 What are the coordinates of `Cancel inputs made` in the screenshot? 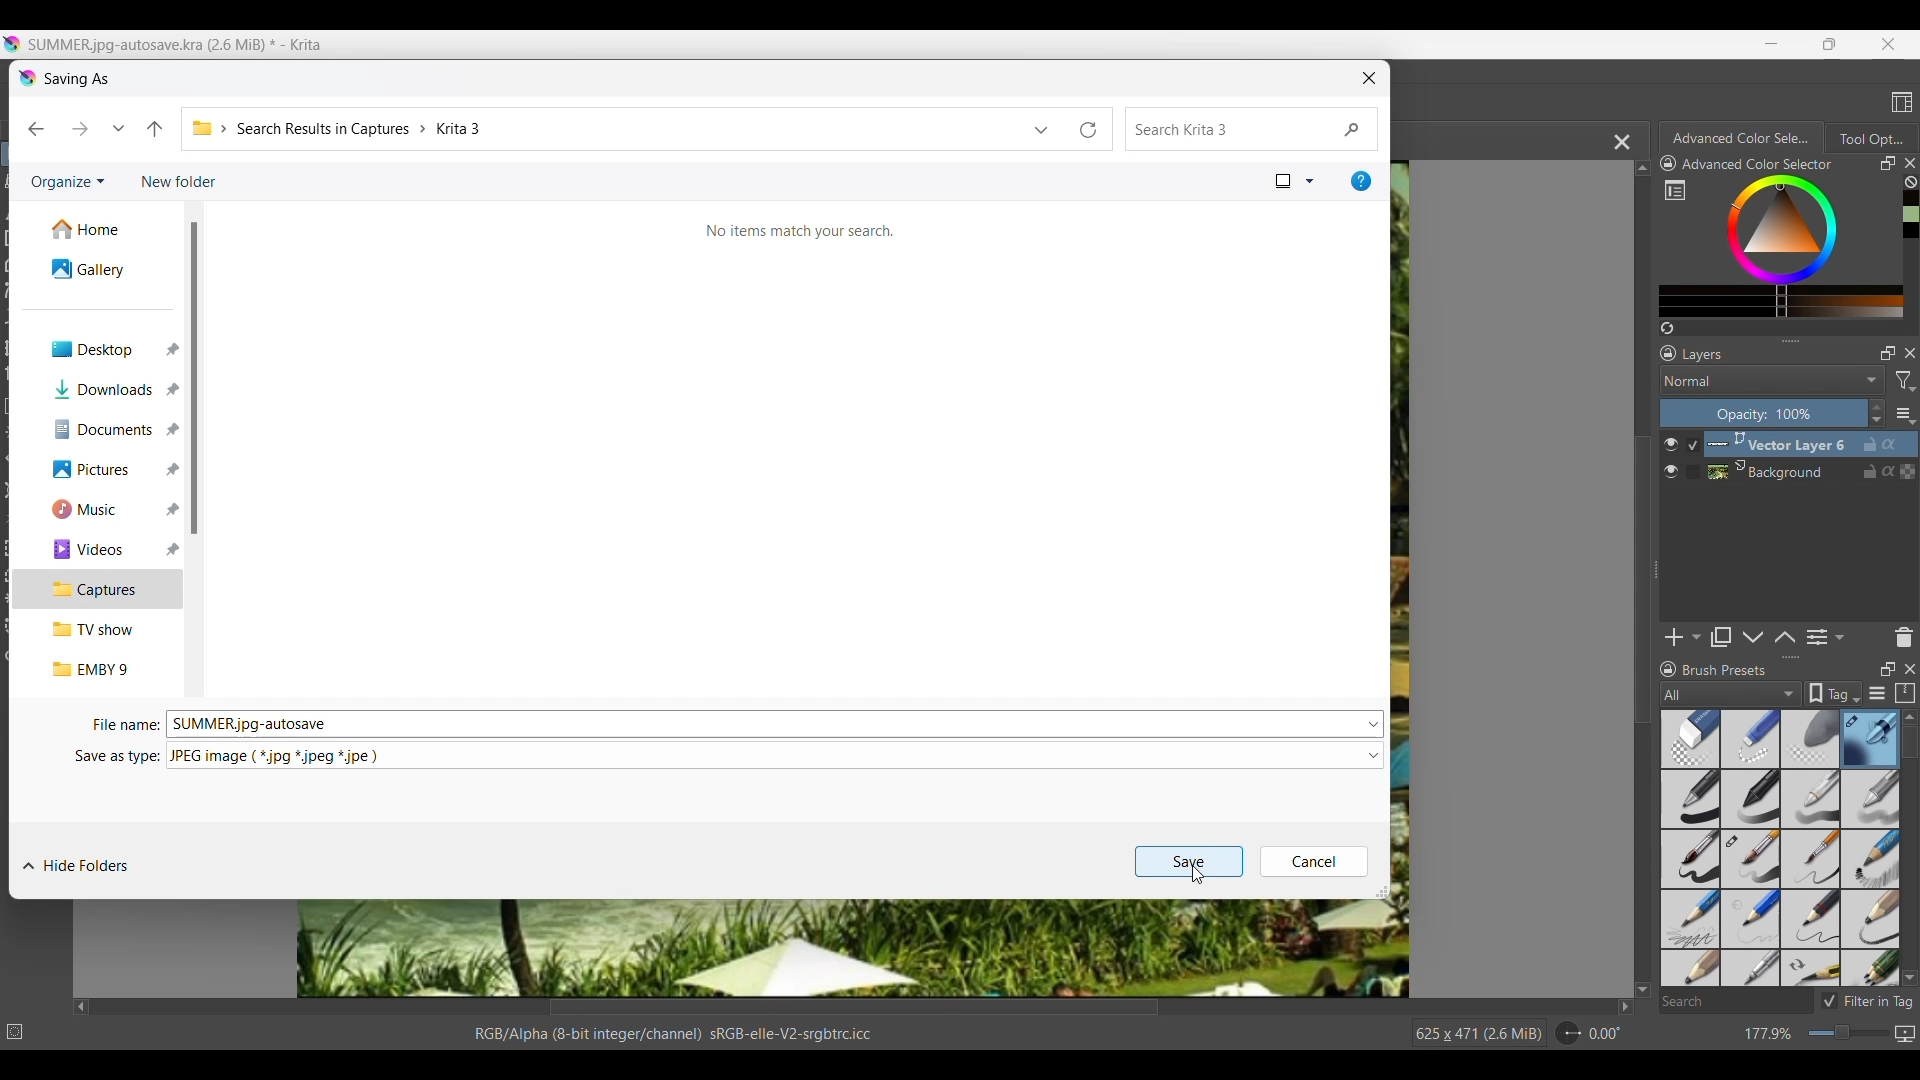 It's located at (1314, 862).